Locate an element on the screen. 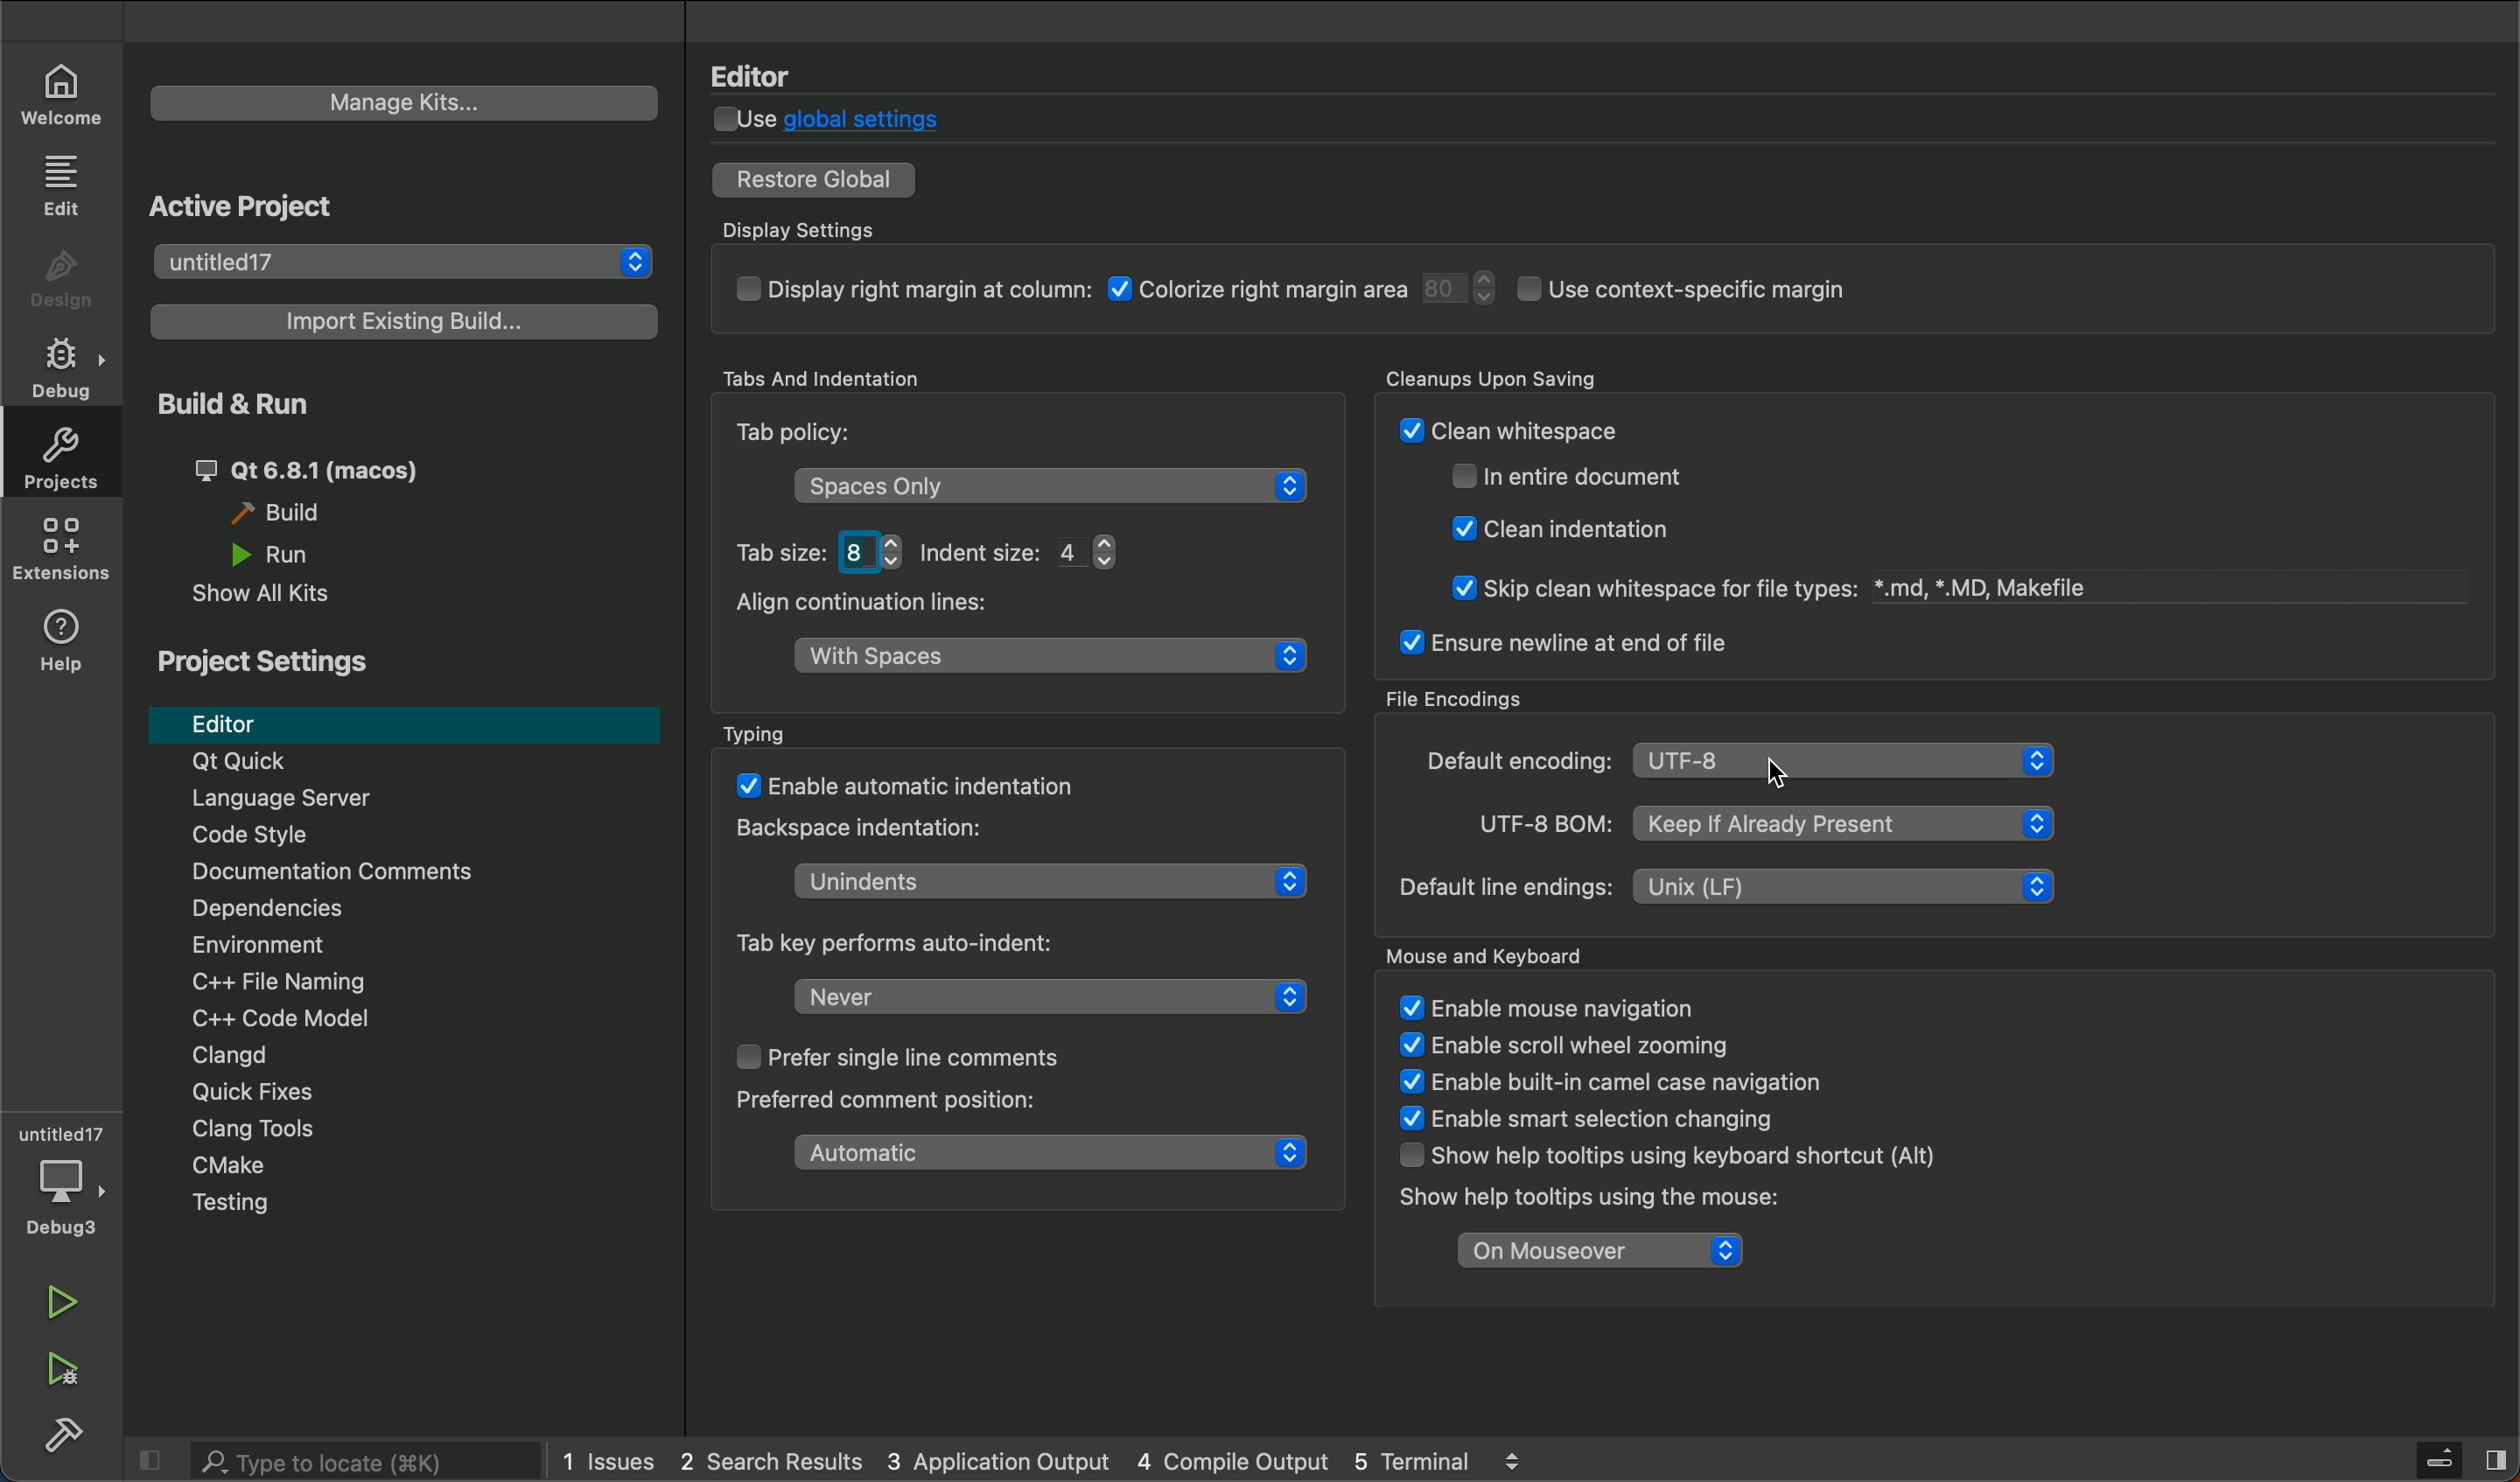  show all kits is located at coordinates (267, 599).